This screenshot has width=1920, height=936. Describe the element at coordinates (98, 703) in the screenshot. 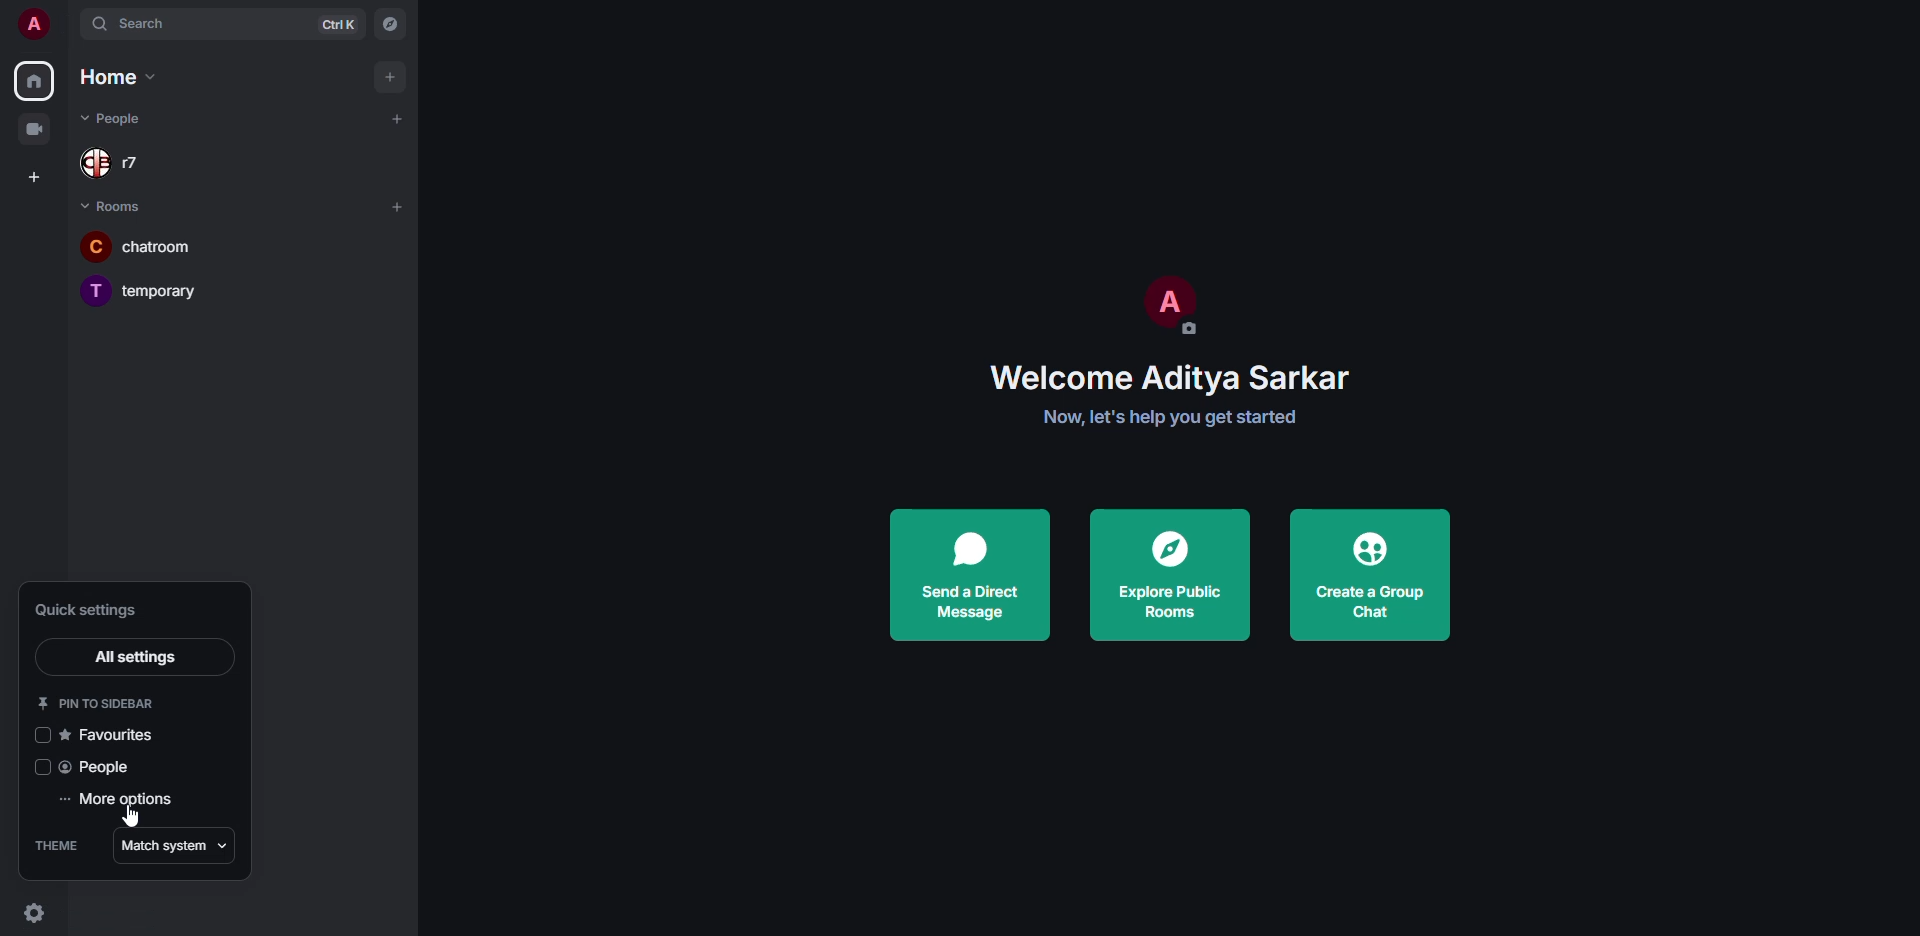

I see `pin to sidebar` at that location.